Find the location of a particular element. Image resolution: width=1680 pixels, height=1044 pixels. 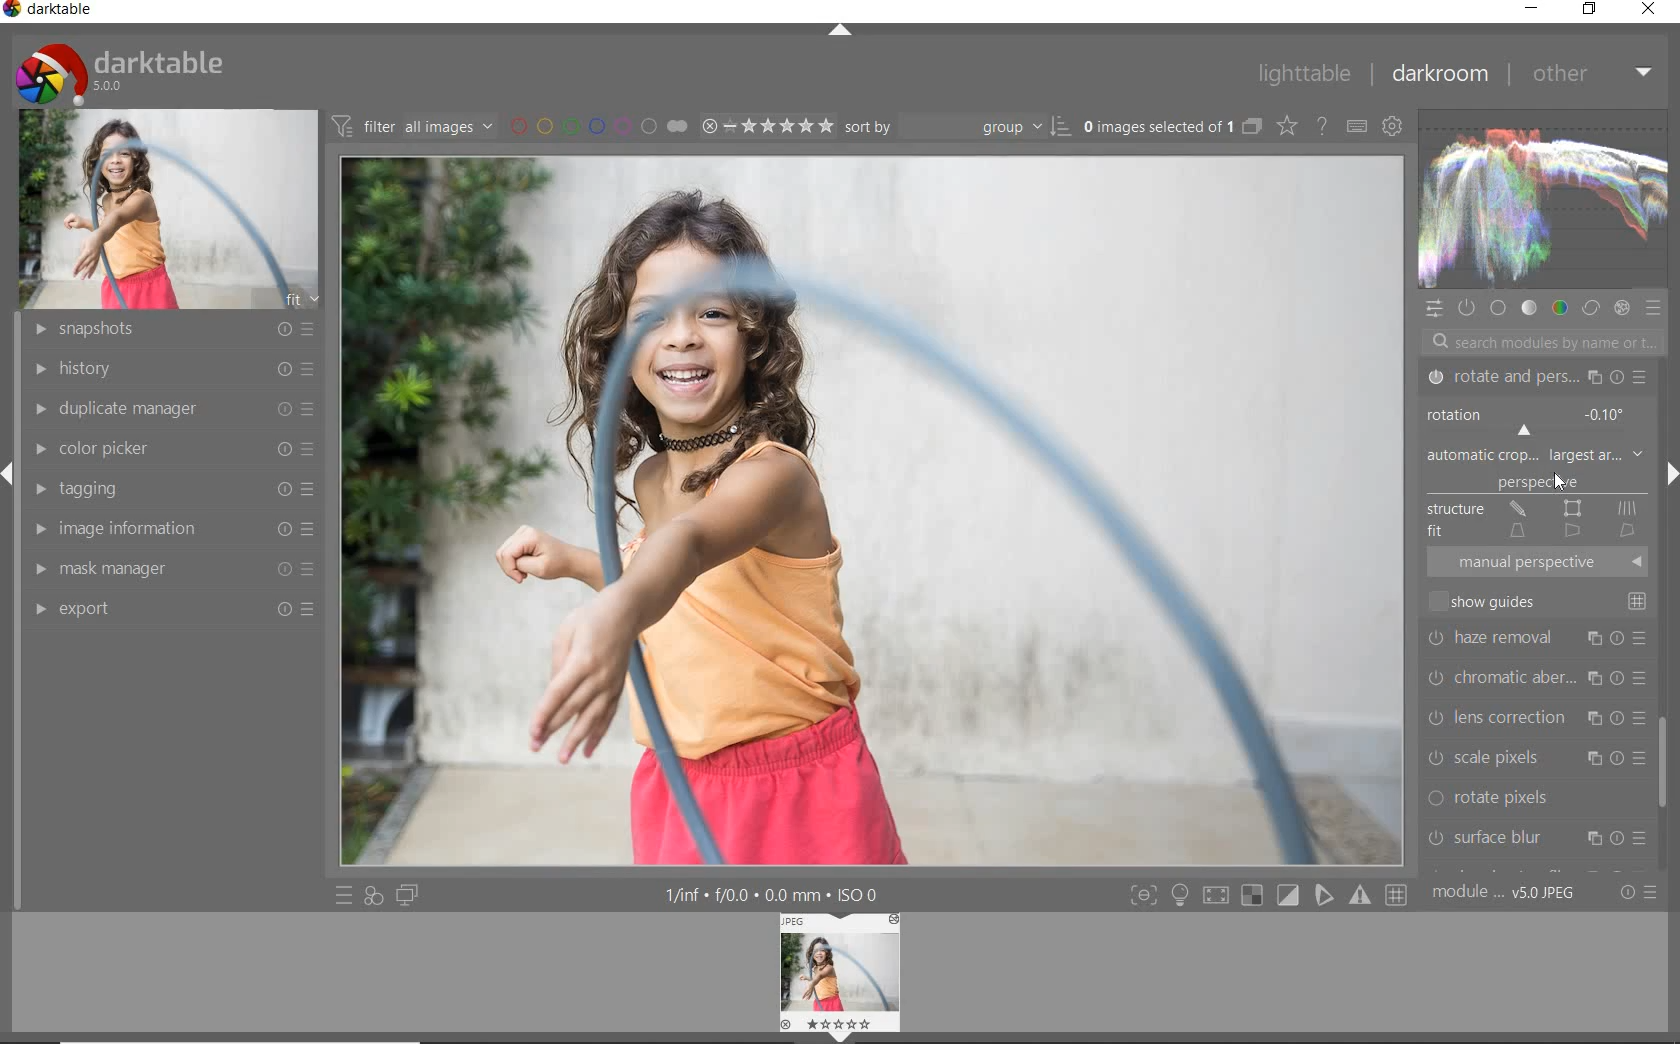

image information is located at coordinates (172, 531).